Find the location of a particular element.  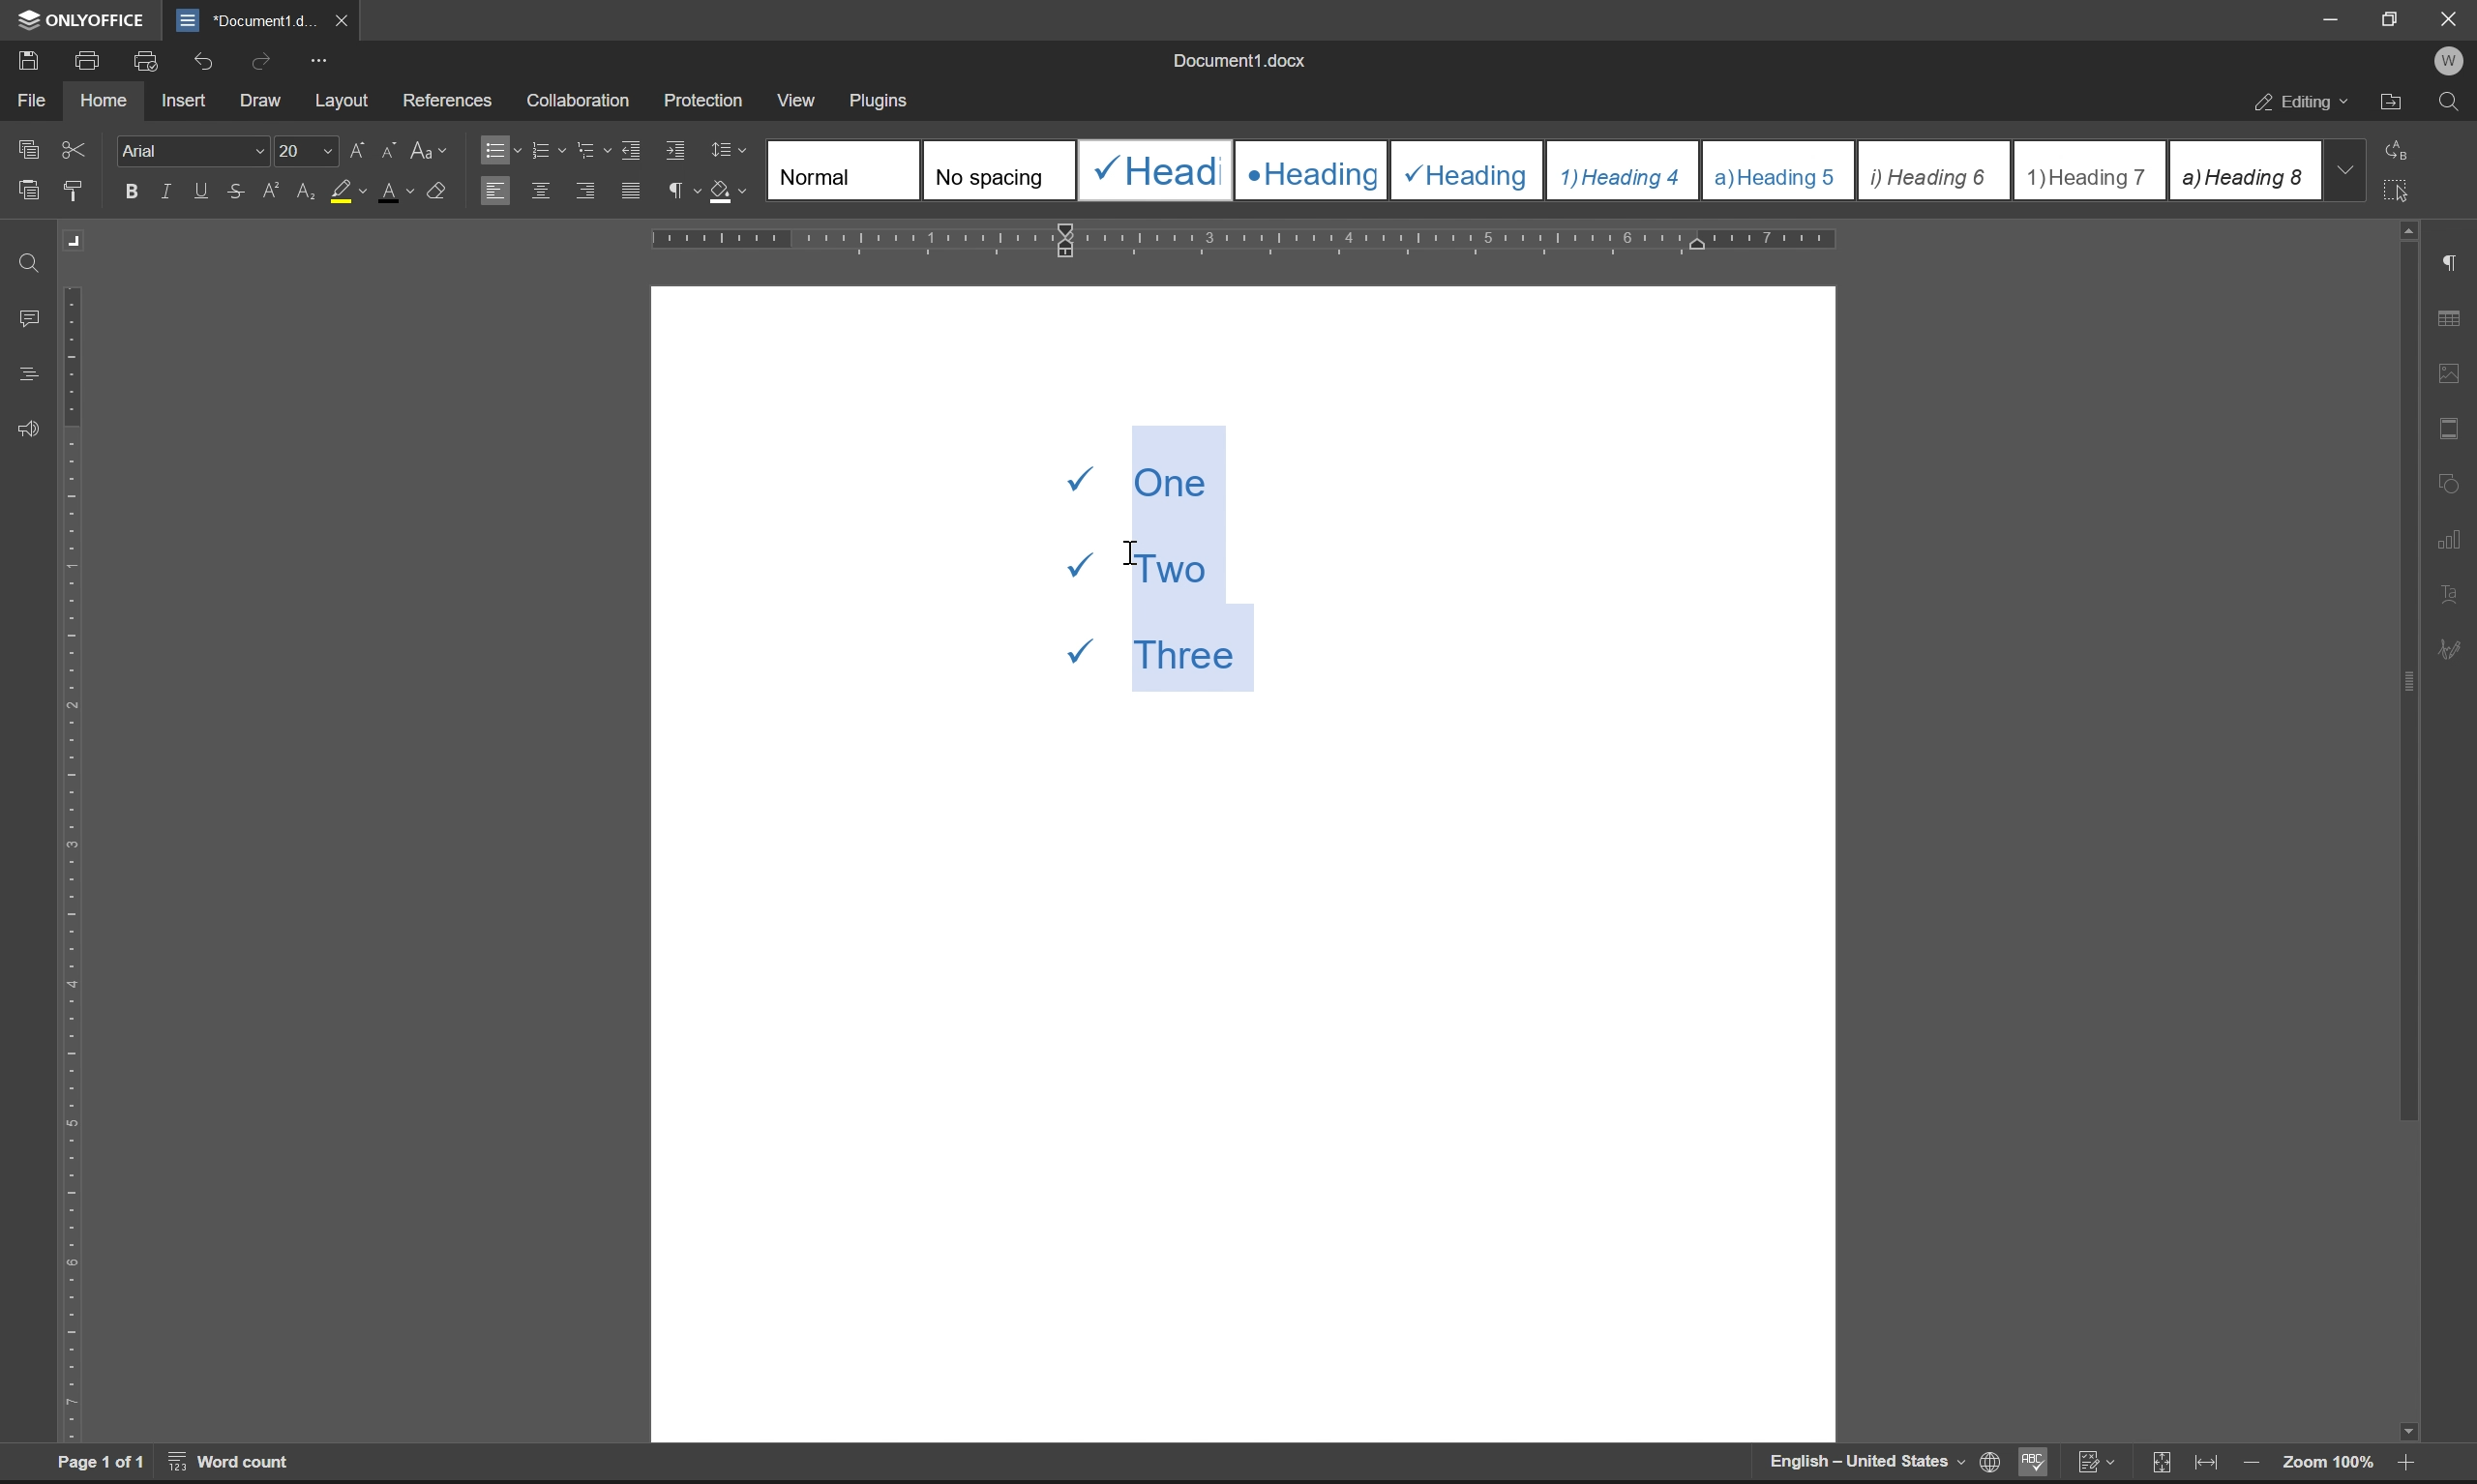

zoom 100% is located at coordinates (2327, 1466).